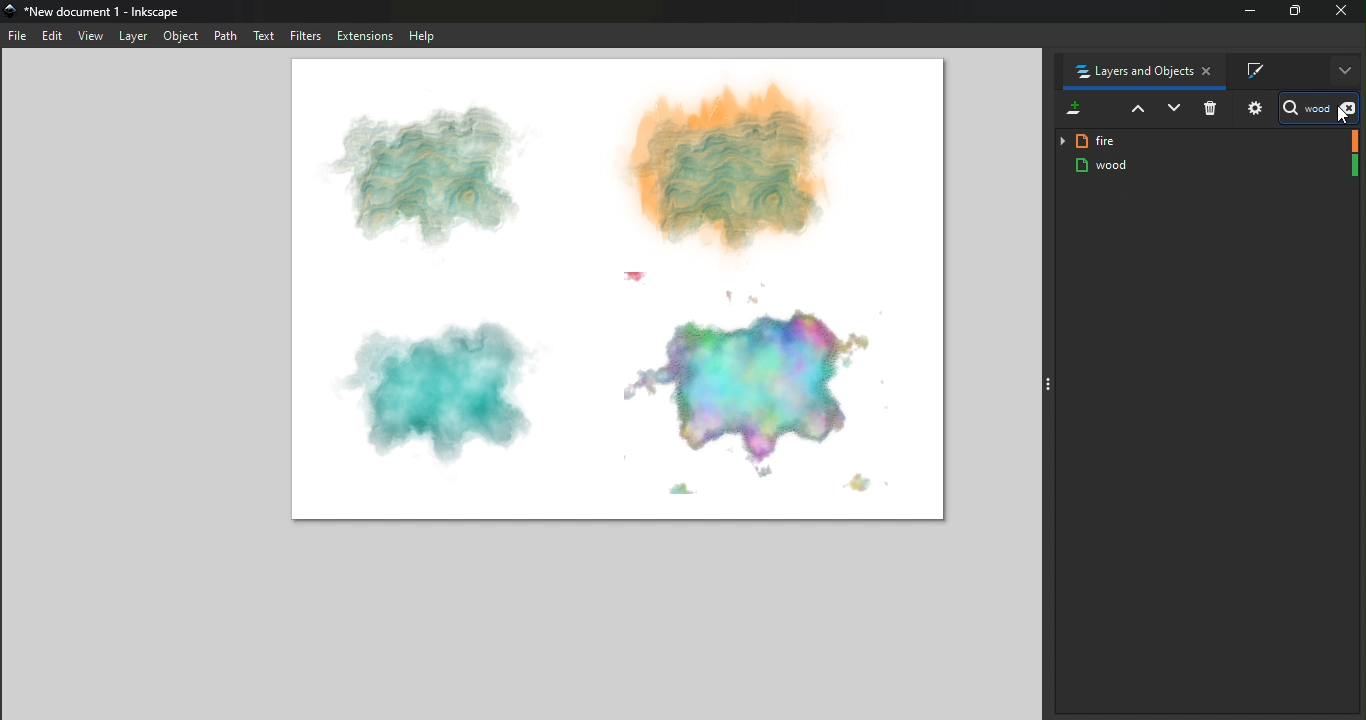  What do you see at coordinates (132, 35) in the screenshot?
I see `Layer` at bounding box center [132, 35].